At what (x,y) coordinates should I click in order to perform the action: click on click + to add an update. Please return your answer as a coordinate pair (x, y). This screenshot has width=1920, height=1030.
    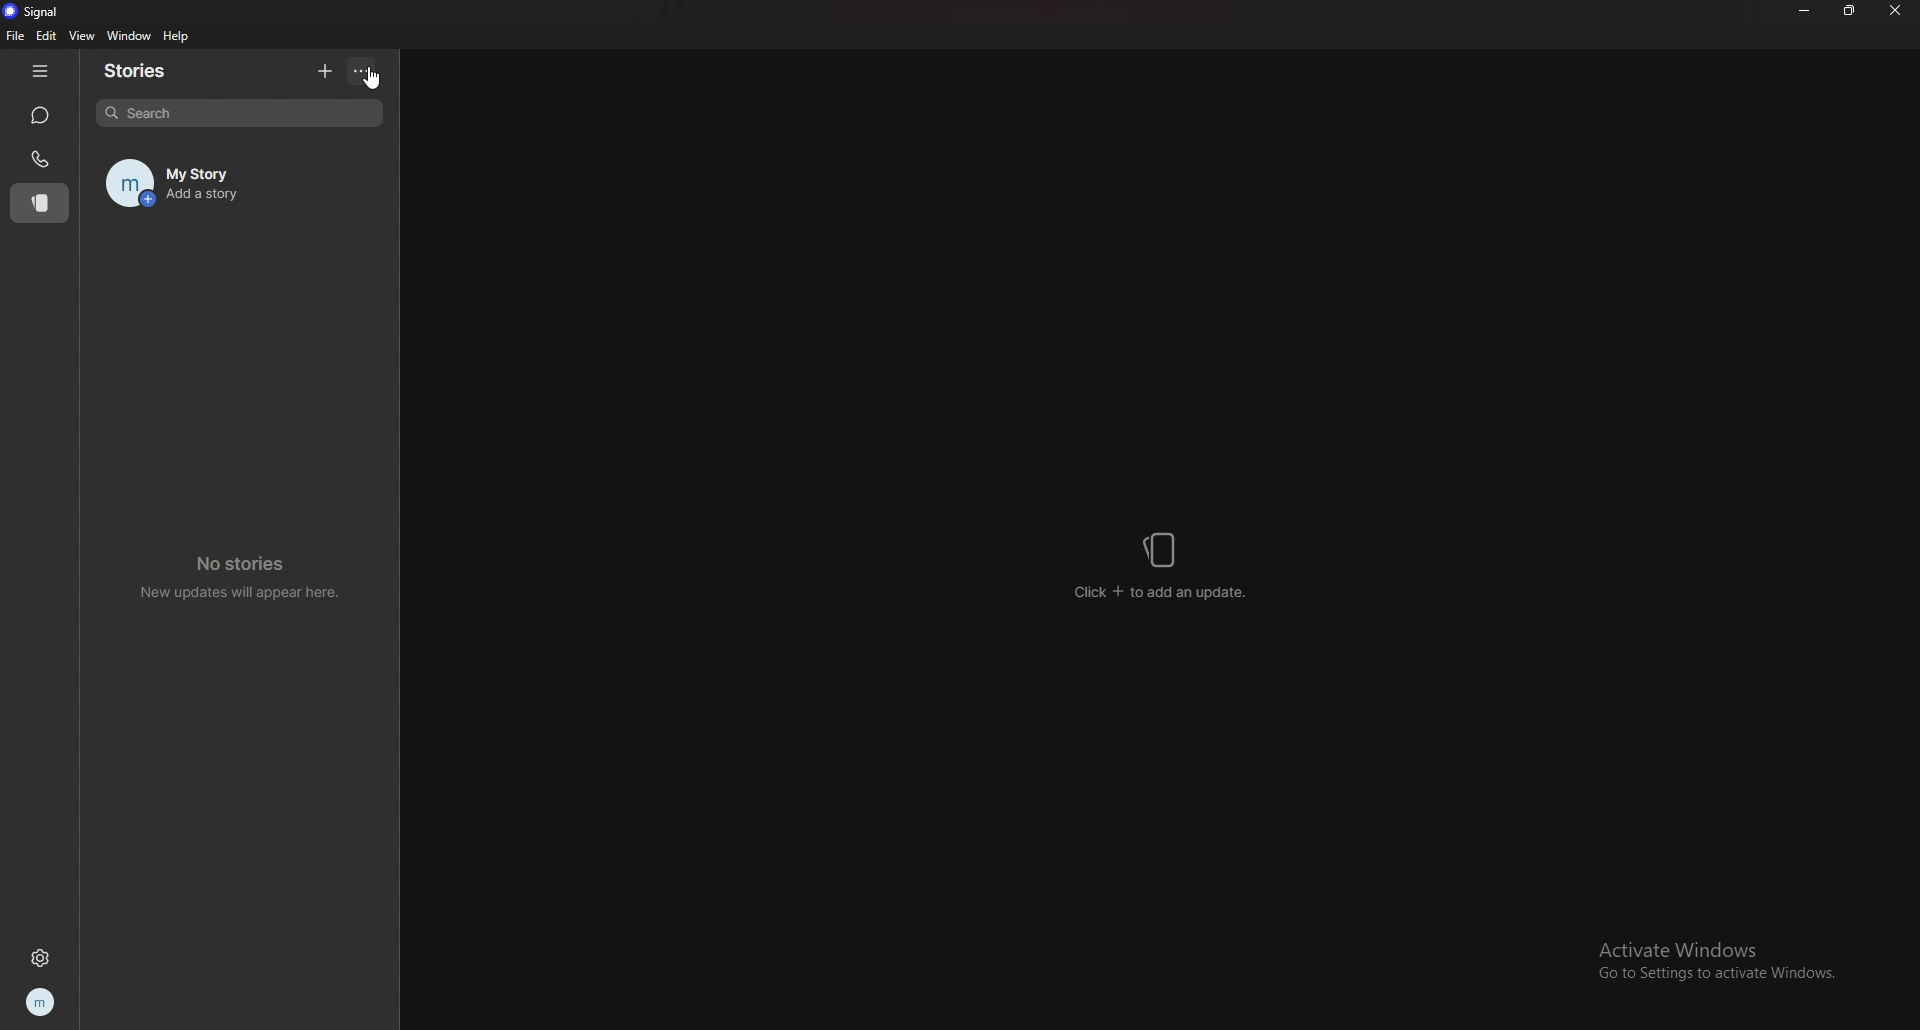
    Looking at the image, I should click on (1161, 594).